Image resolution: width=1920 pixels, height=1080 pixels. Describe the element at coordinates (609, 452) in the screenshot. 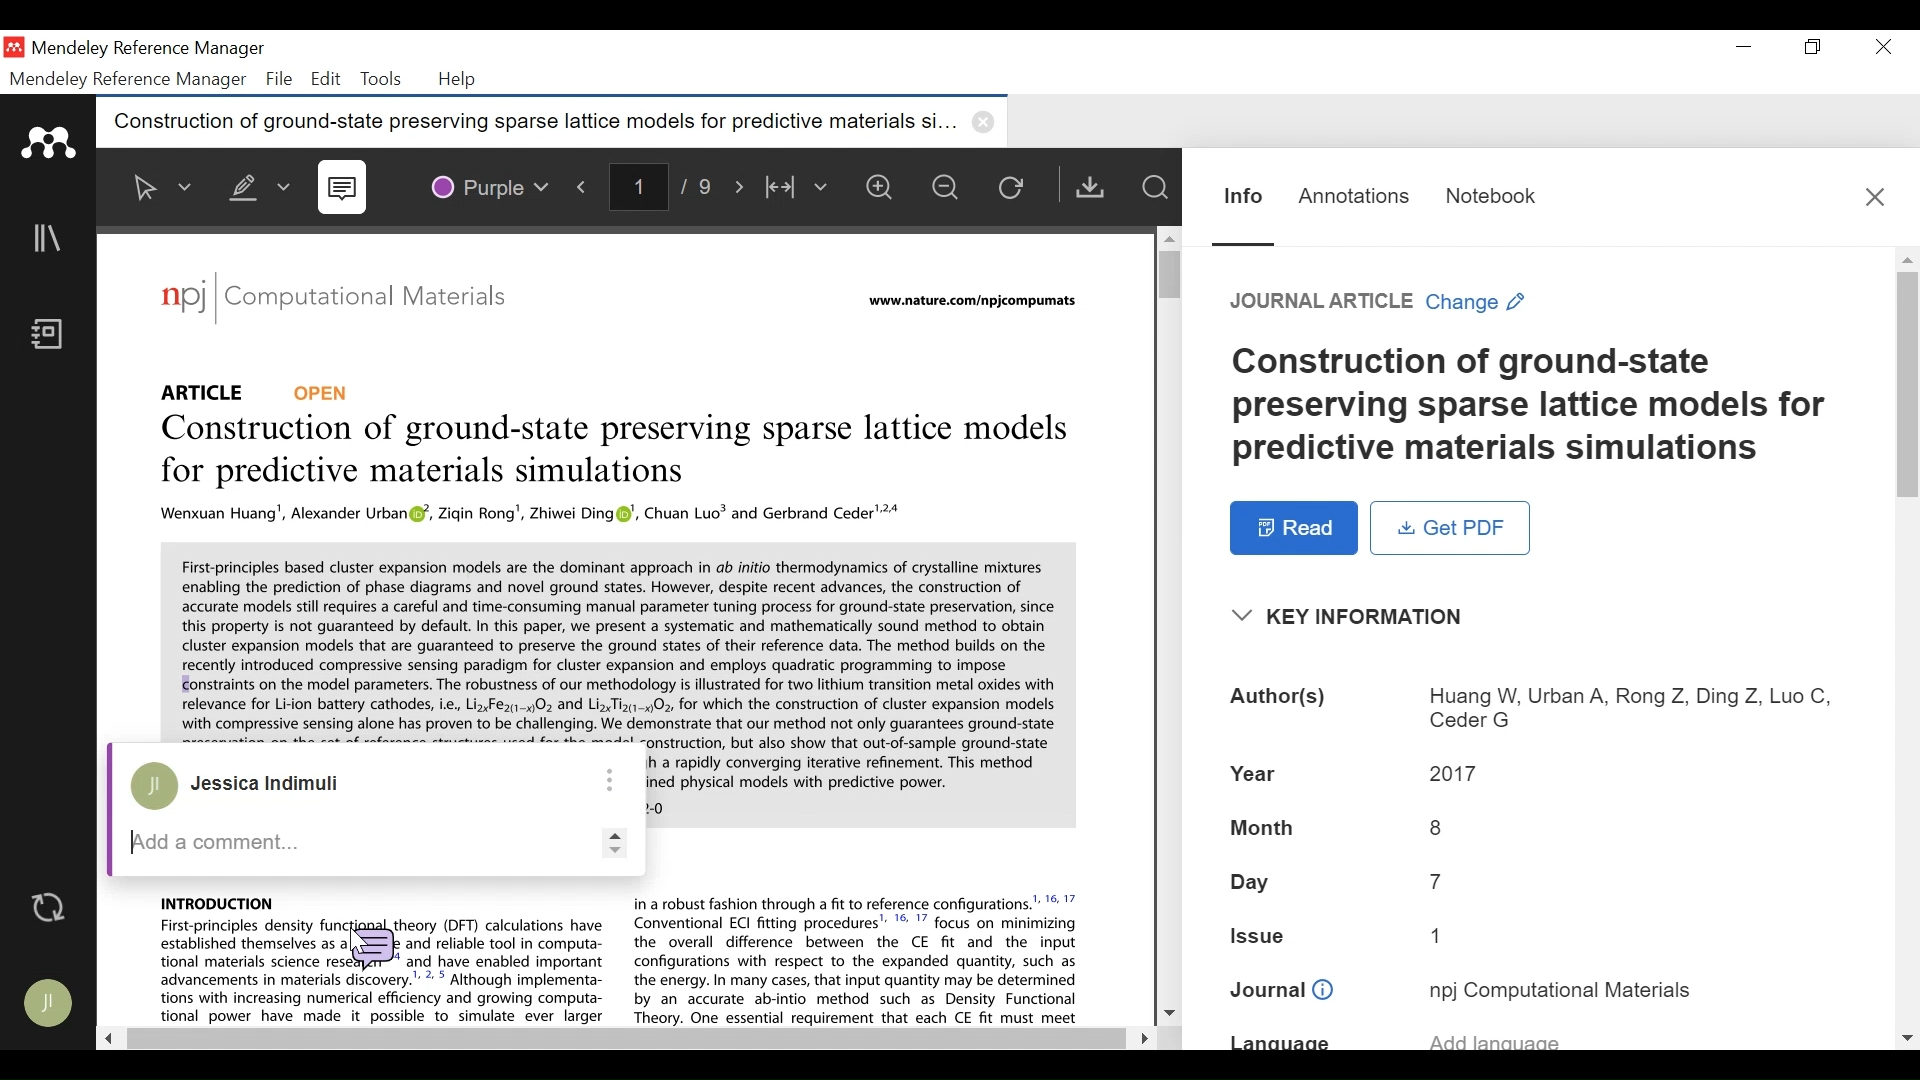

I see `Title: Construction of ground-state preserving sparse lattice models for predictive materials simulations` at that location.